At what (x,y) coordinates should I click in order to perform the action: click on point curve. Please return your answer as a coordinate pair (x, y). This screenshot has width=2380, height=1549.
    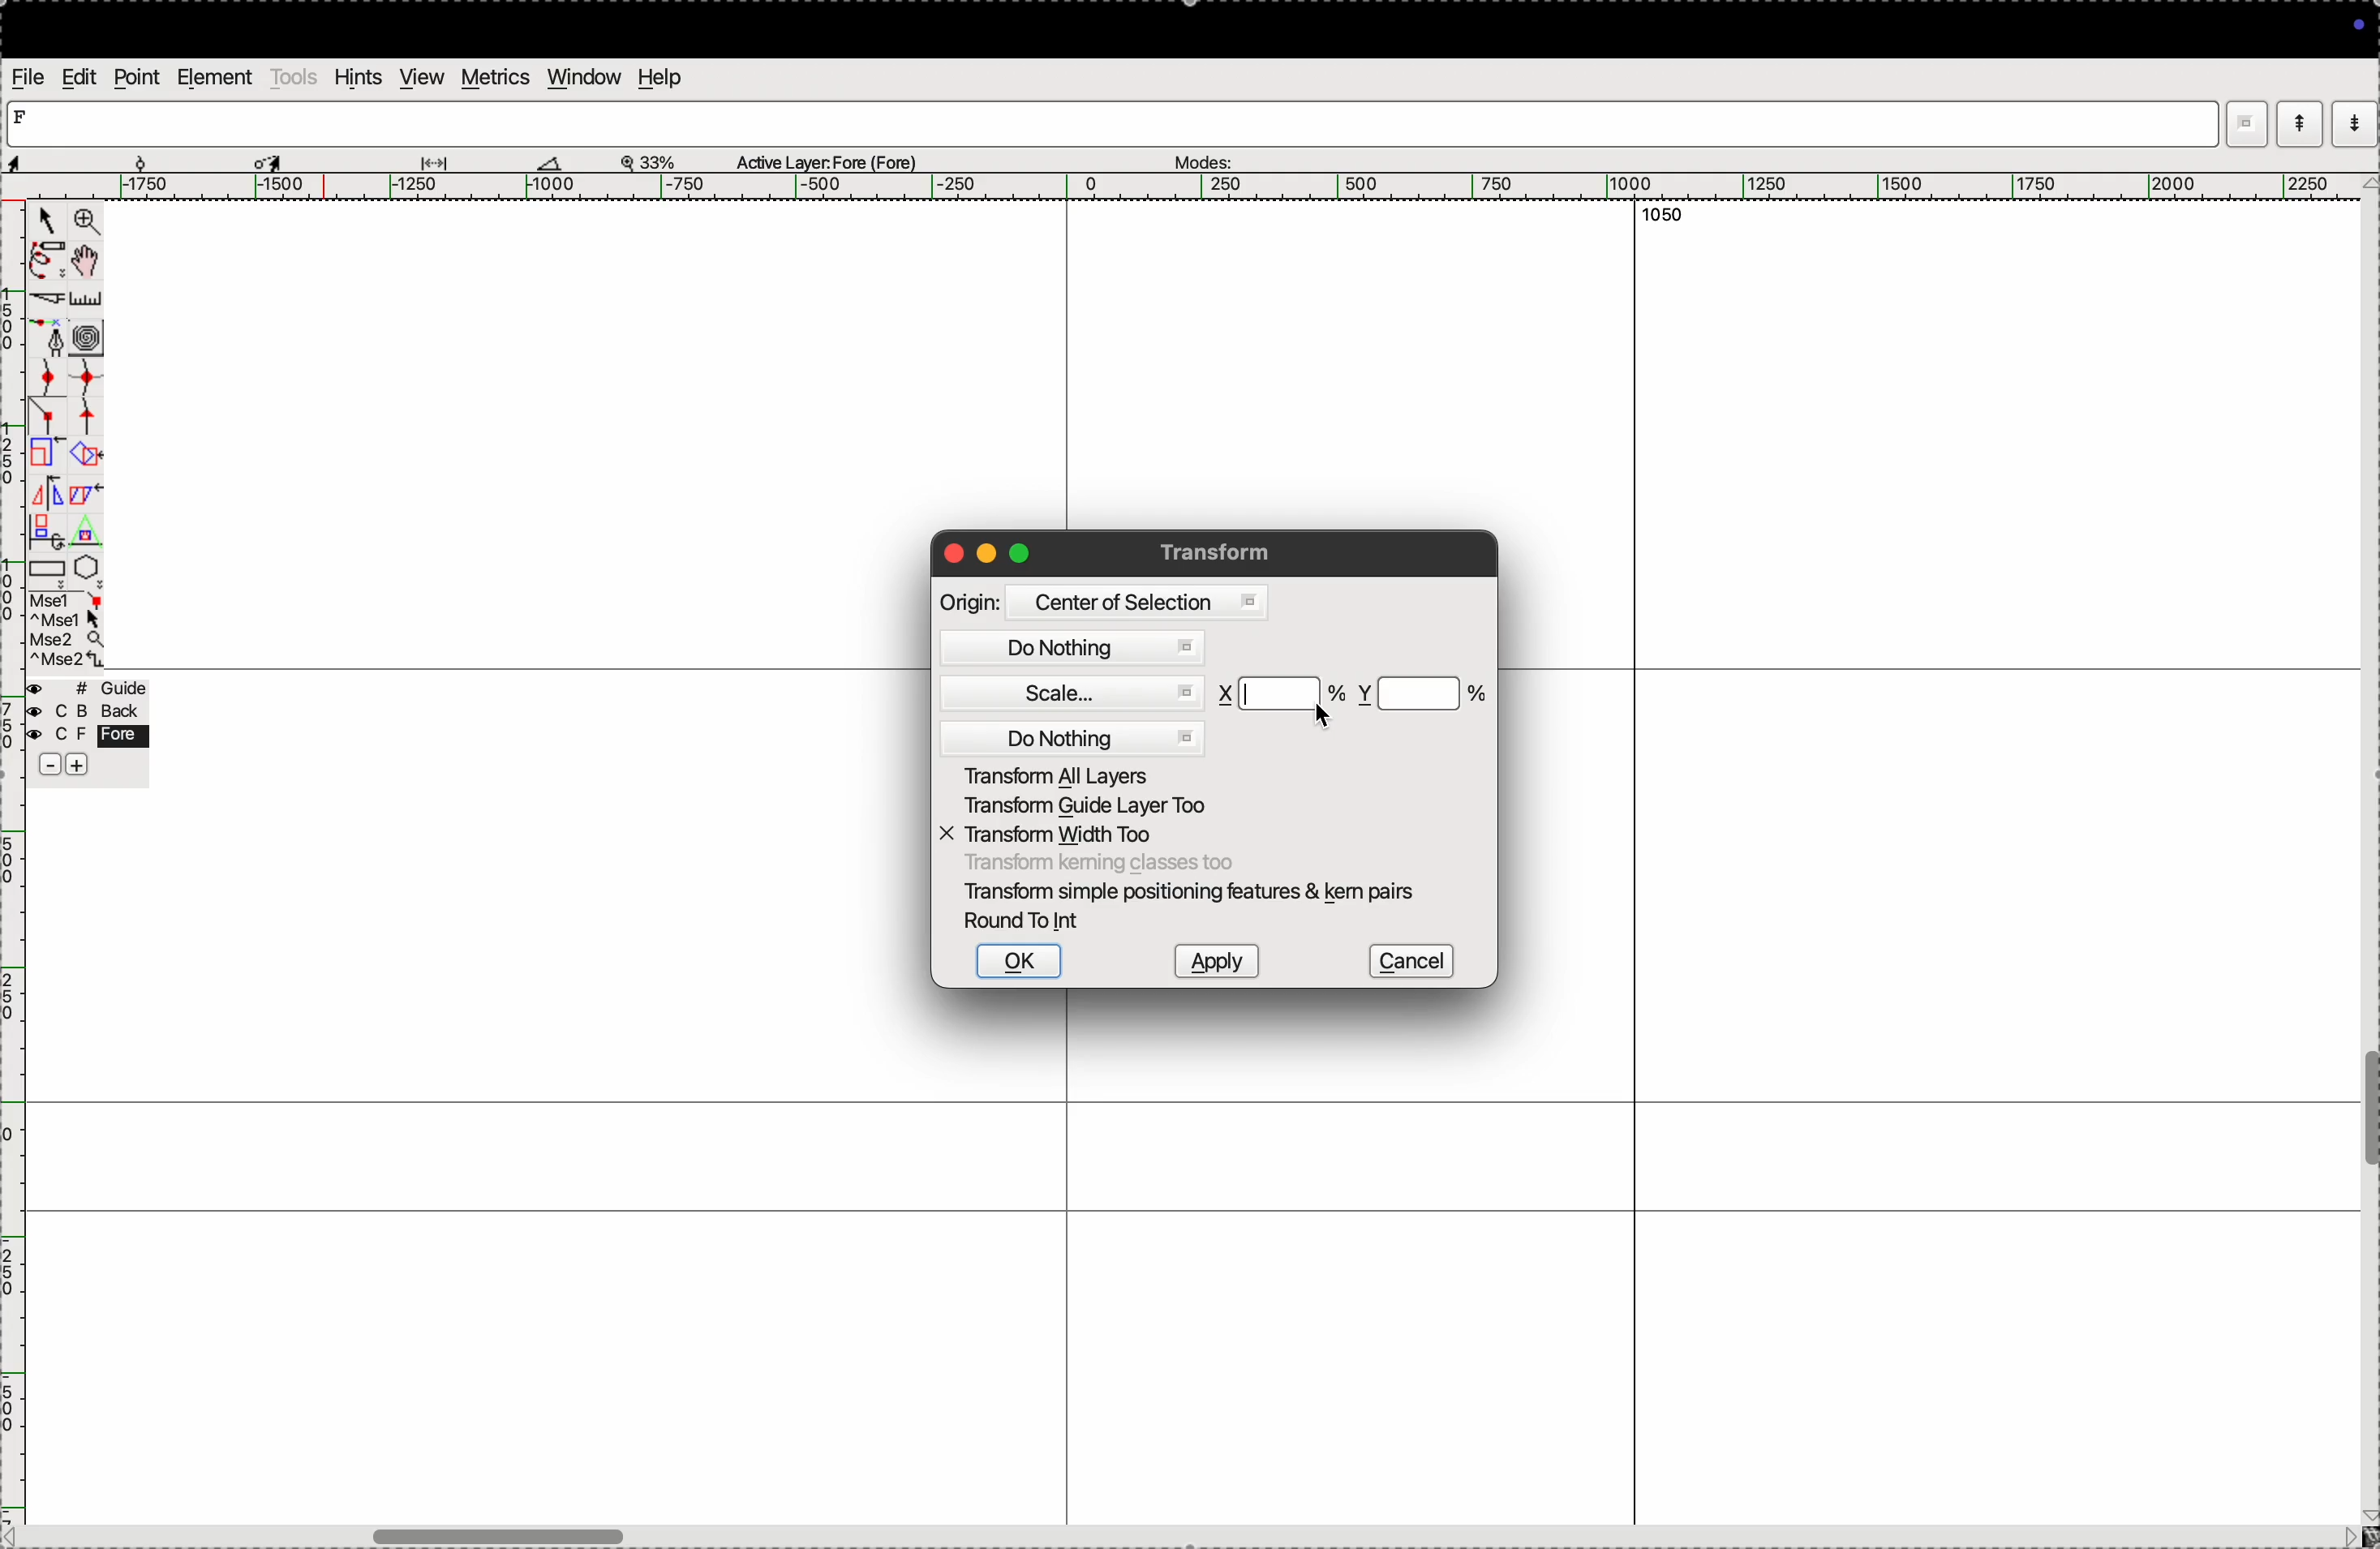
    Looking at the image, I should click on (50, 378).